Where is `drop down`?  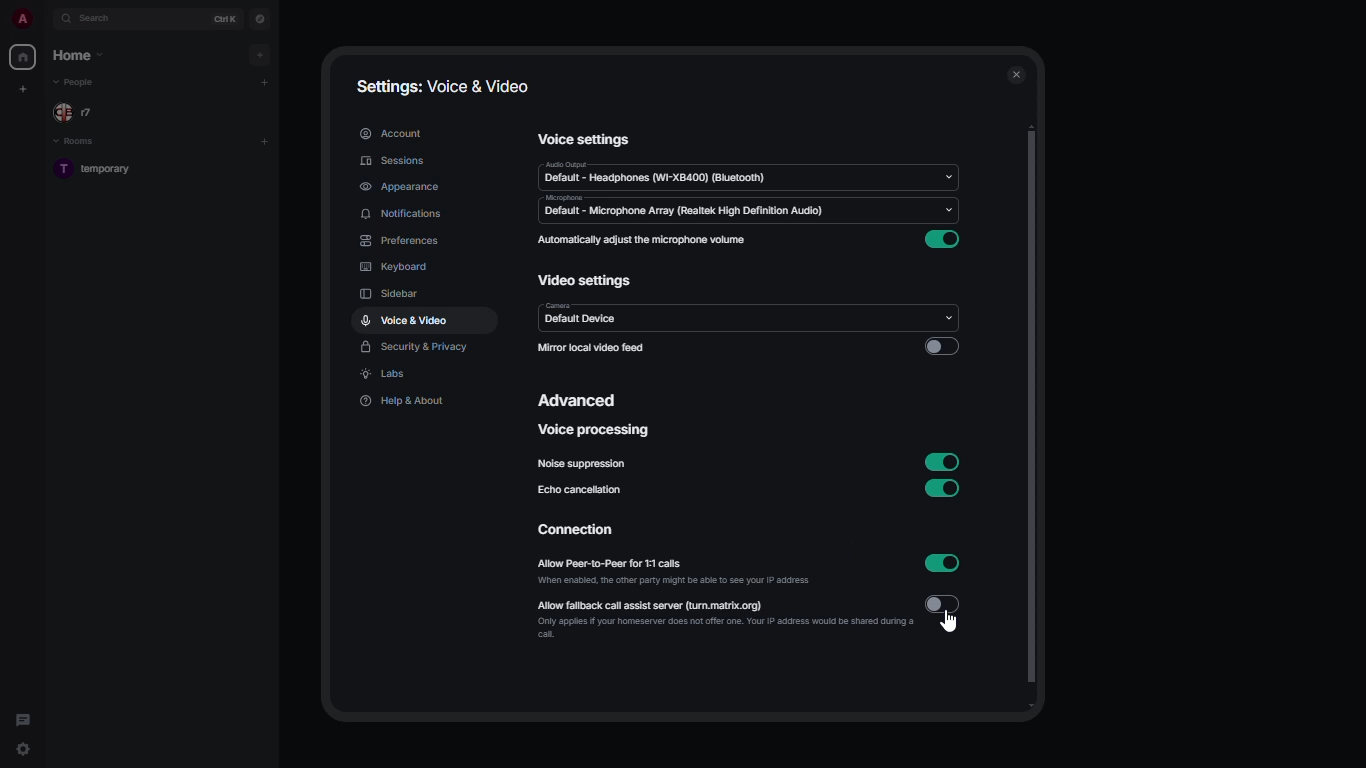
drop down is located at coordinates (948, 178).